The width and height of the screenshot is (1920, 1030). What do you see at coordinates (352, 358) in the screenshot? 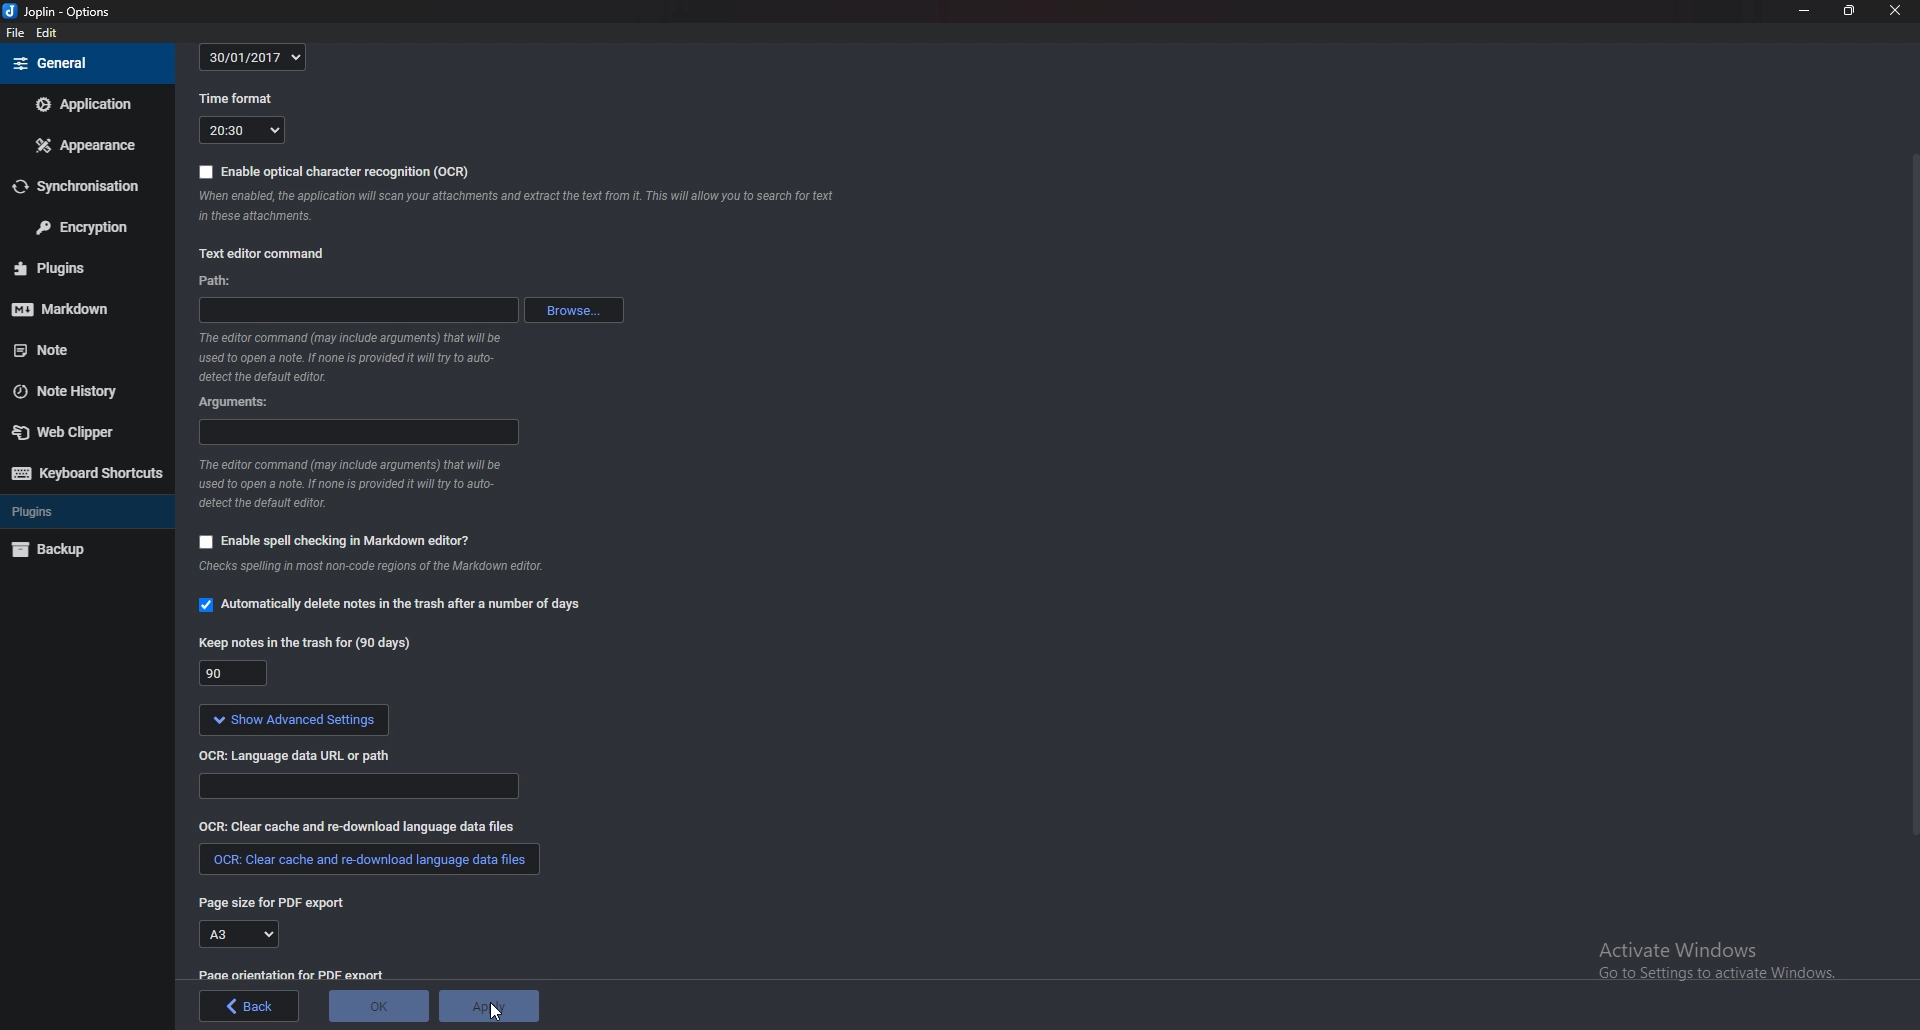
I see `info on editor command` at bounding box center [352, 358].